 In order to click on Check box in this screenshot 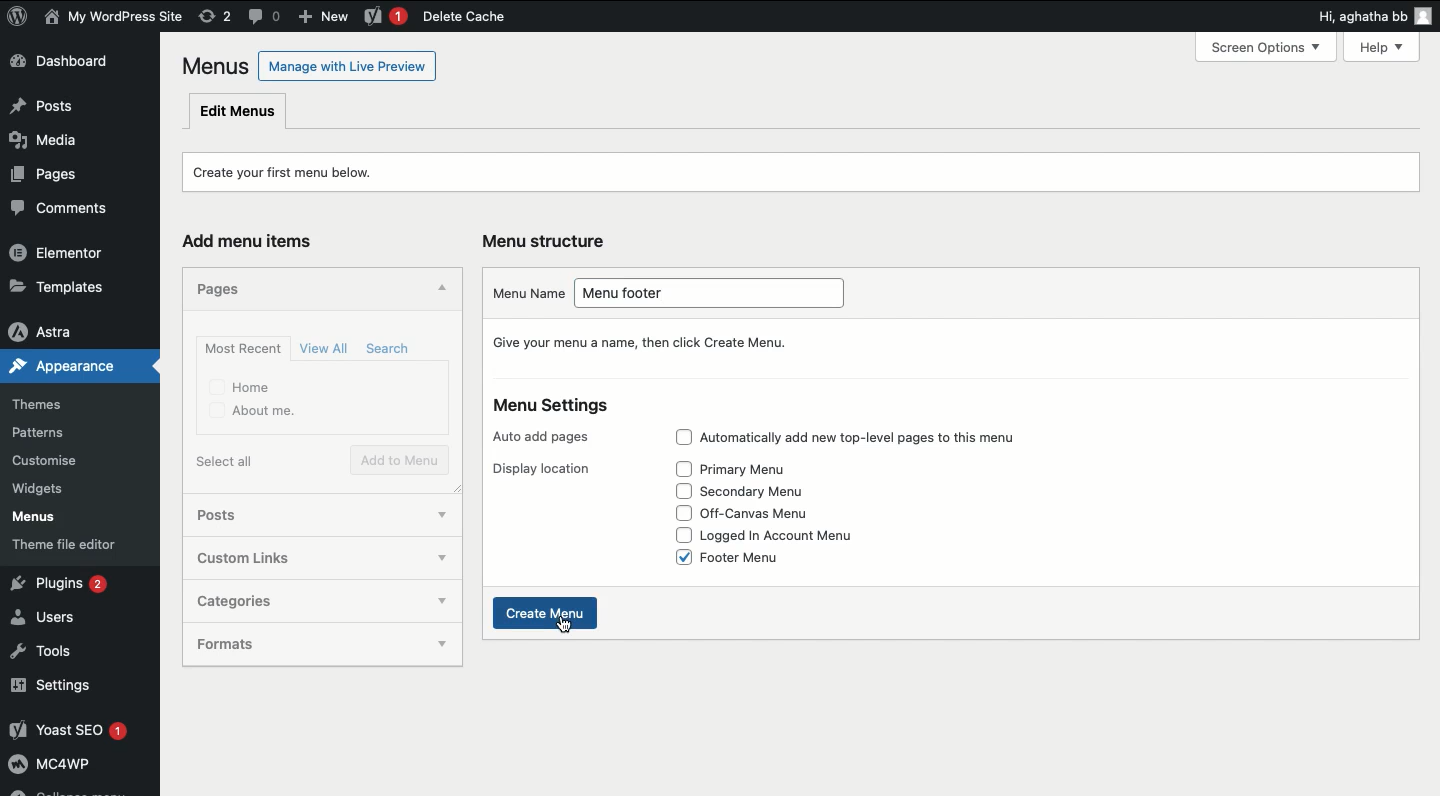, I will do `click(676, 491)`.